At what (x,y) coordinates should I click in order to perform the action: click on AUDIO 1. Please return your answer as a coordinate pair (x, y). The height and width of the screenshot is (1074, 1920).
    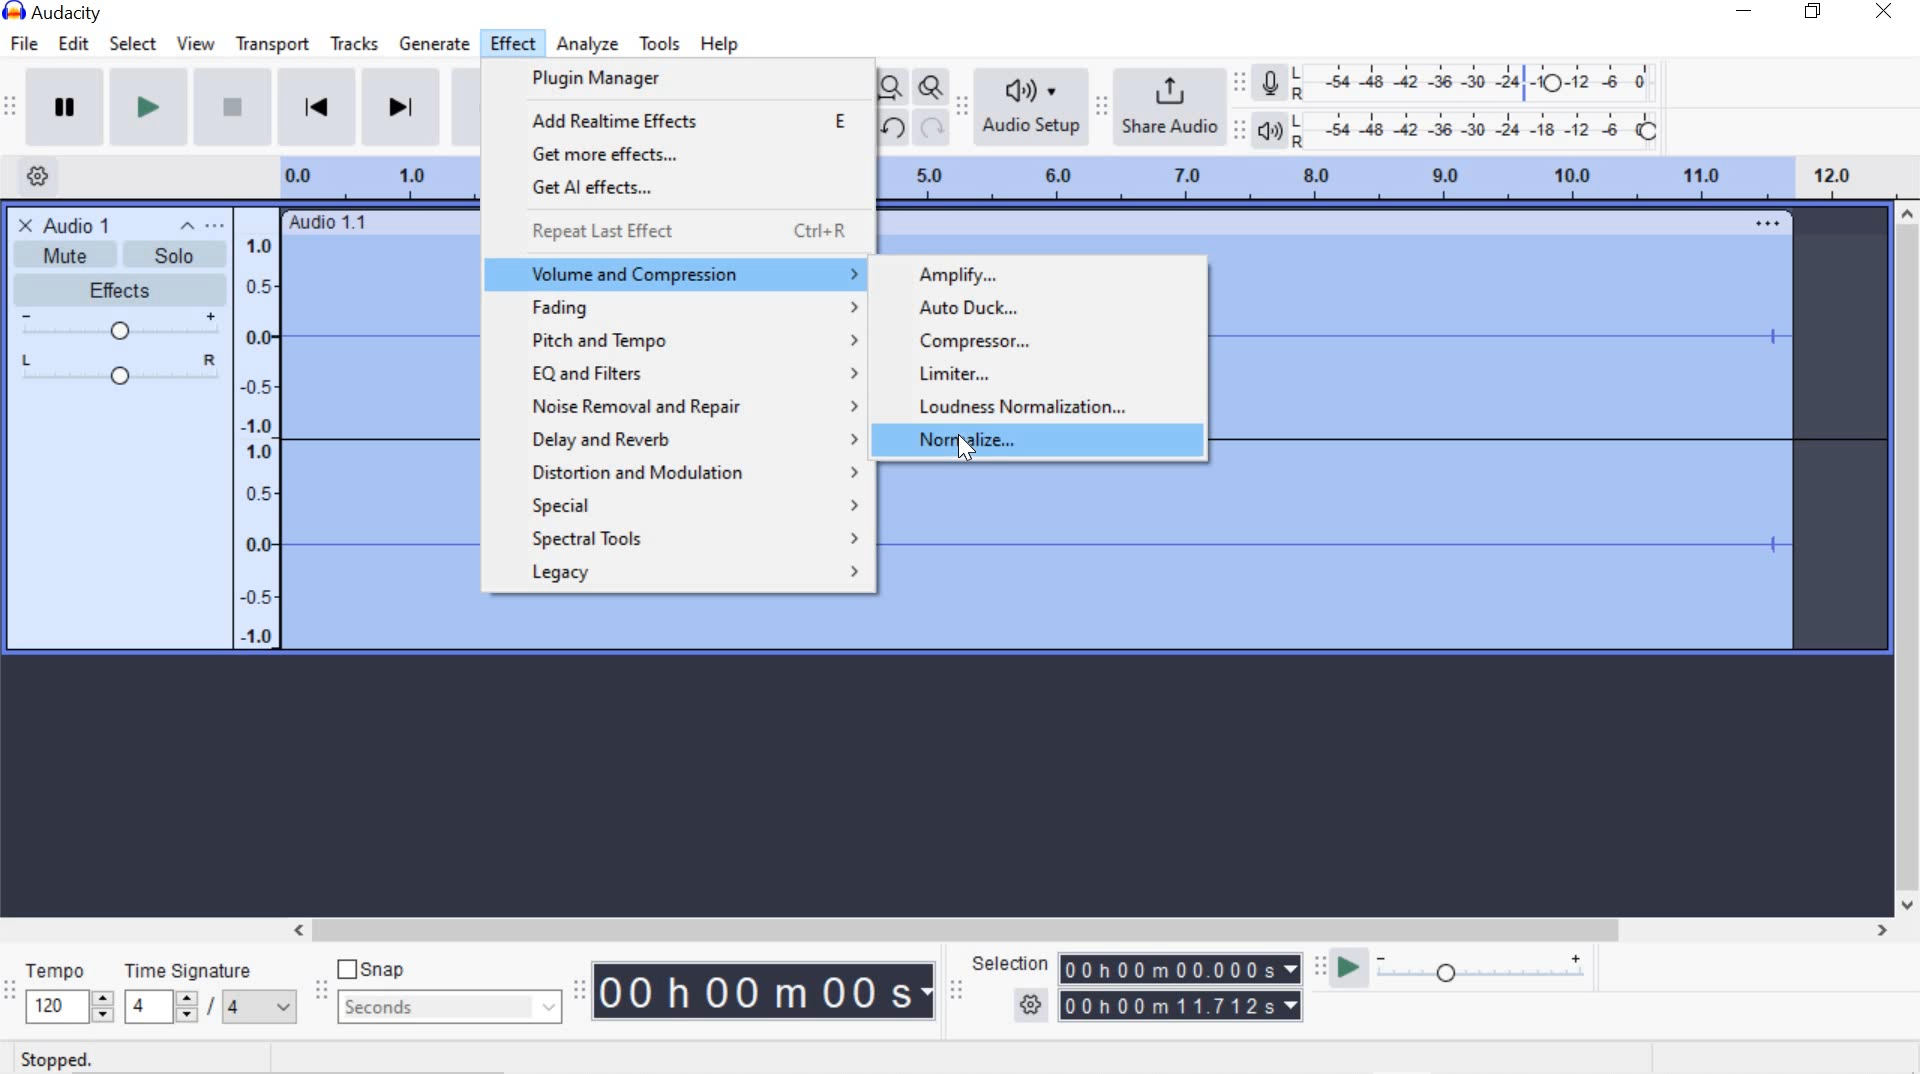
    Looking at the image, I should click on (84, 224).